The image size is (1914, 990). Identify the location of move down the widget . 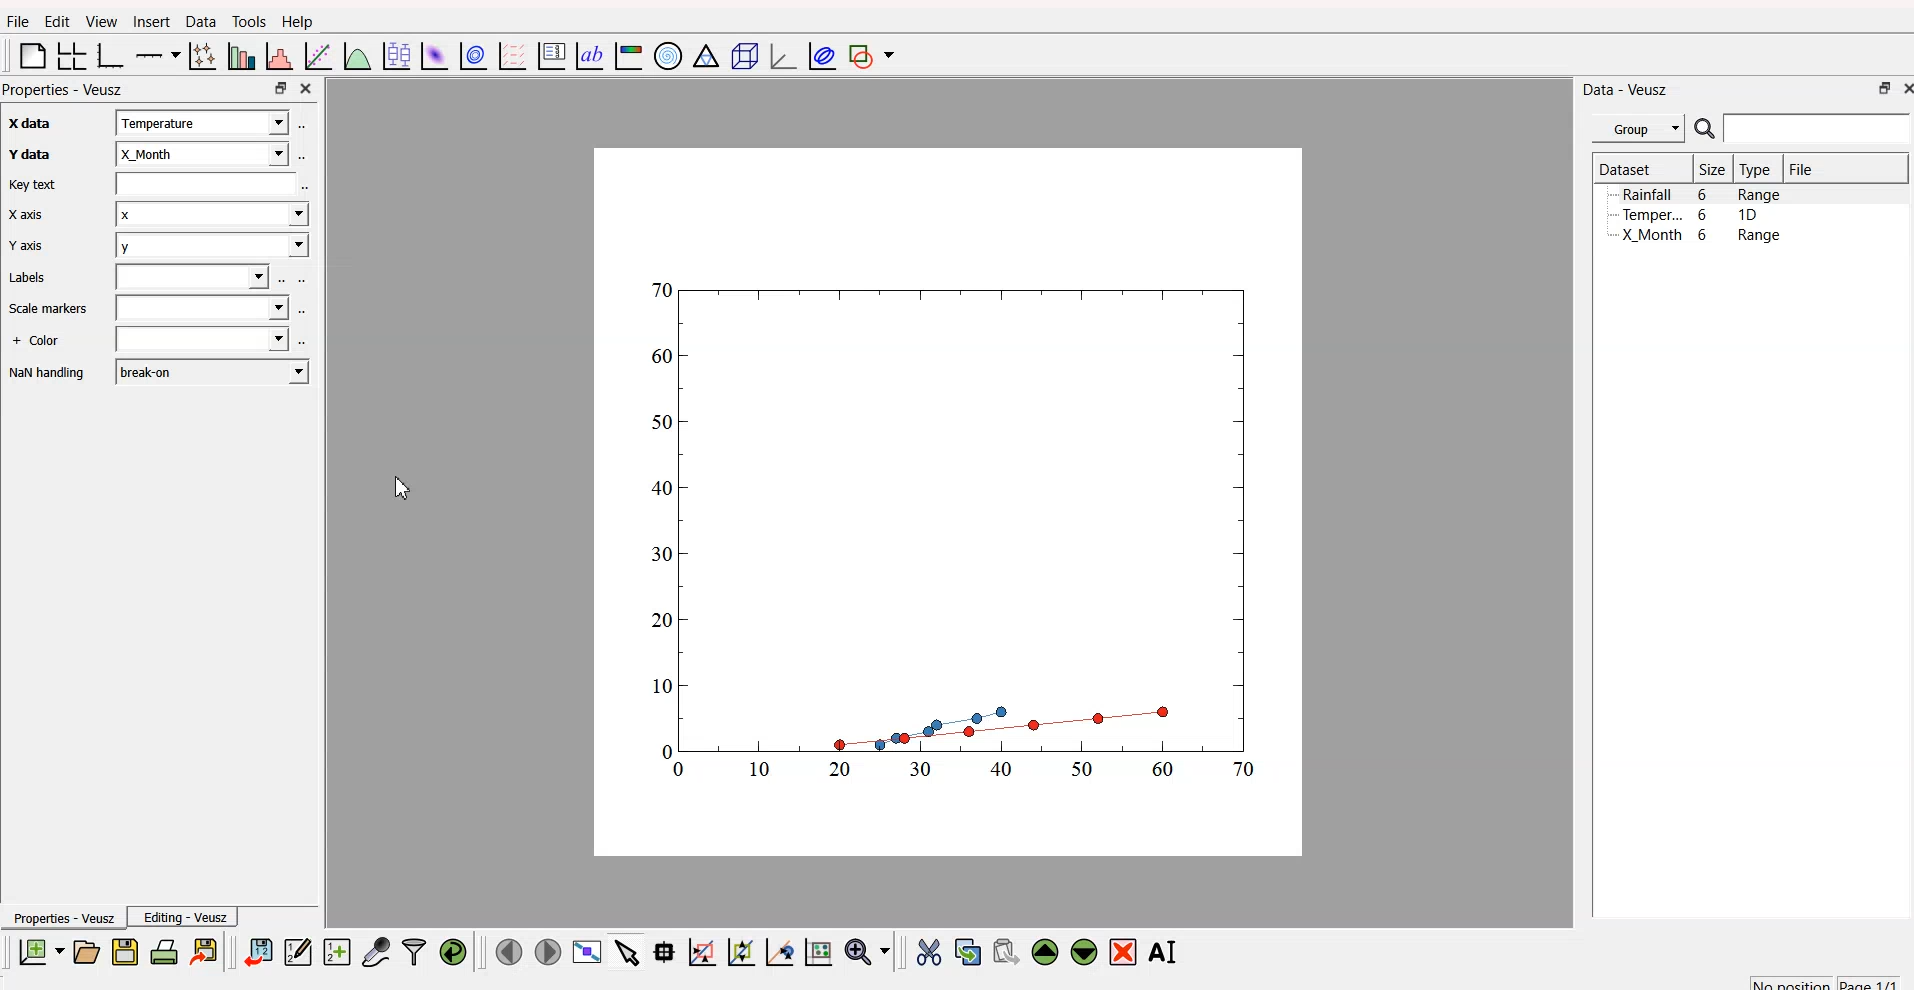
(1081, 953).